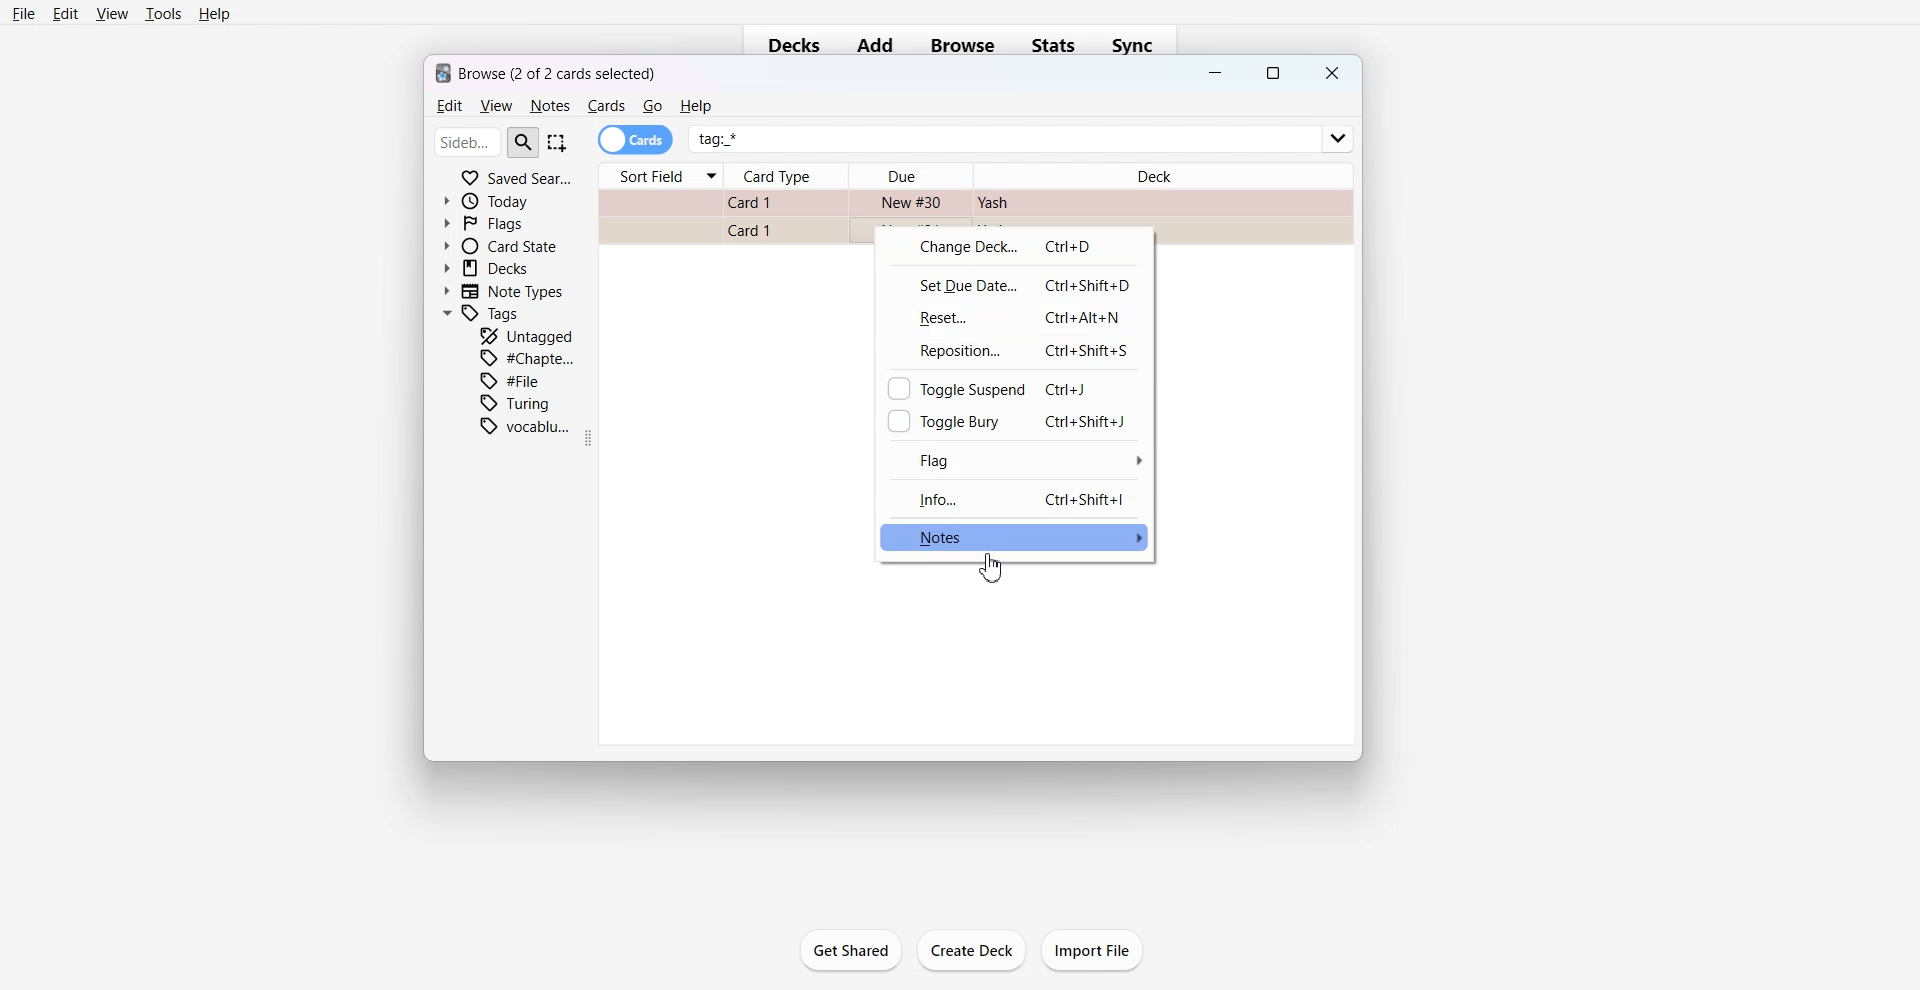  I want to click on Drag Handle, so click(592, 438).